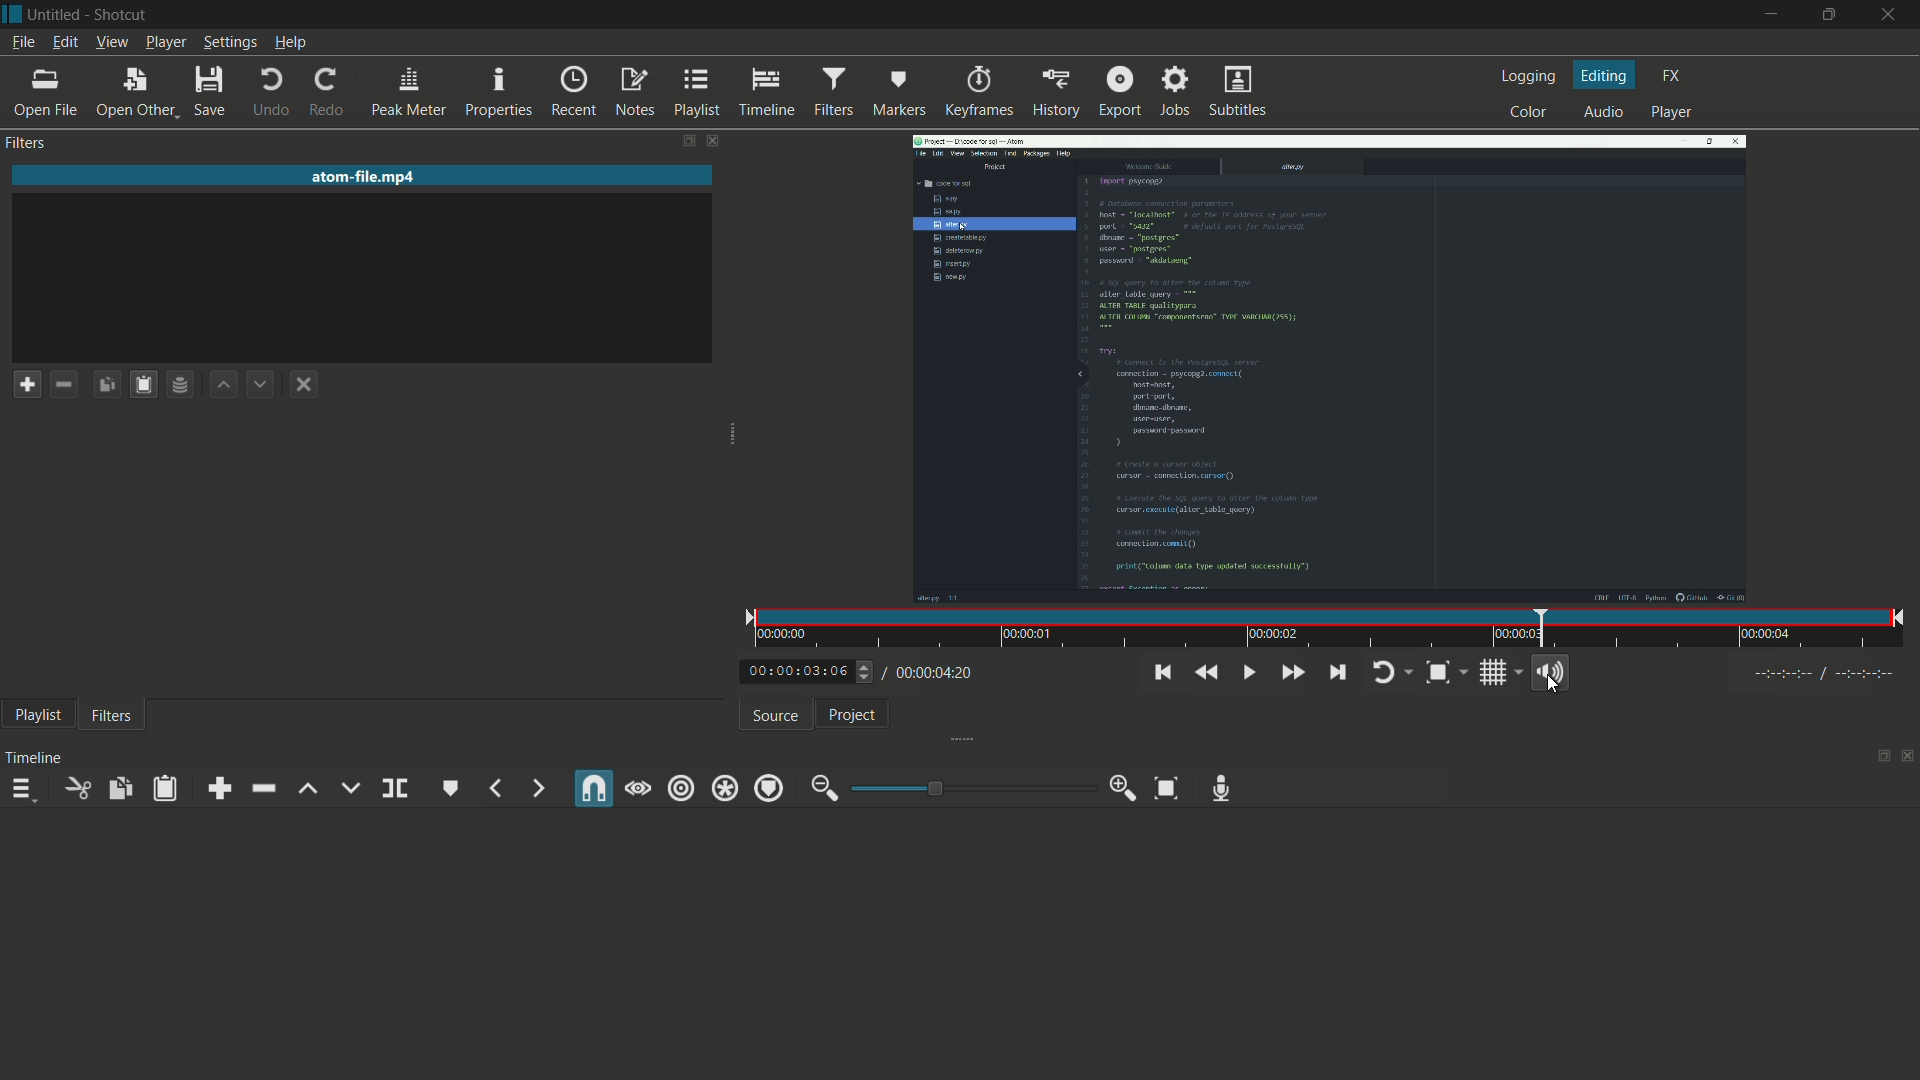 The width and height of the screenshot is (1920, 1080). I want to click on close timeline, so click(1909, 754).